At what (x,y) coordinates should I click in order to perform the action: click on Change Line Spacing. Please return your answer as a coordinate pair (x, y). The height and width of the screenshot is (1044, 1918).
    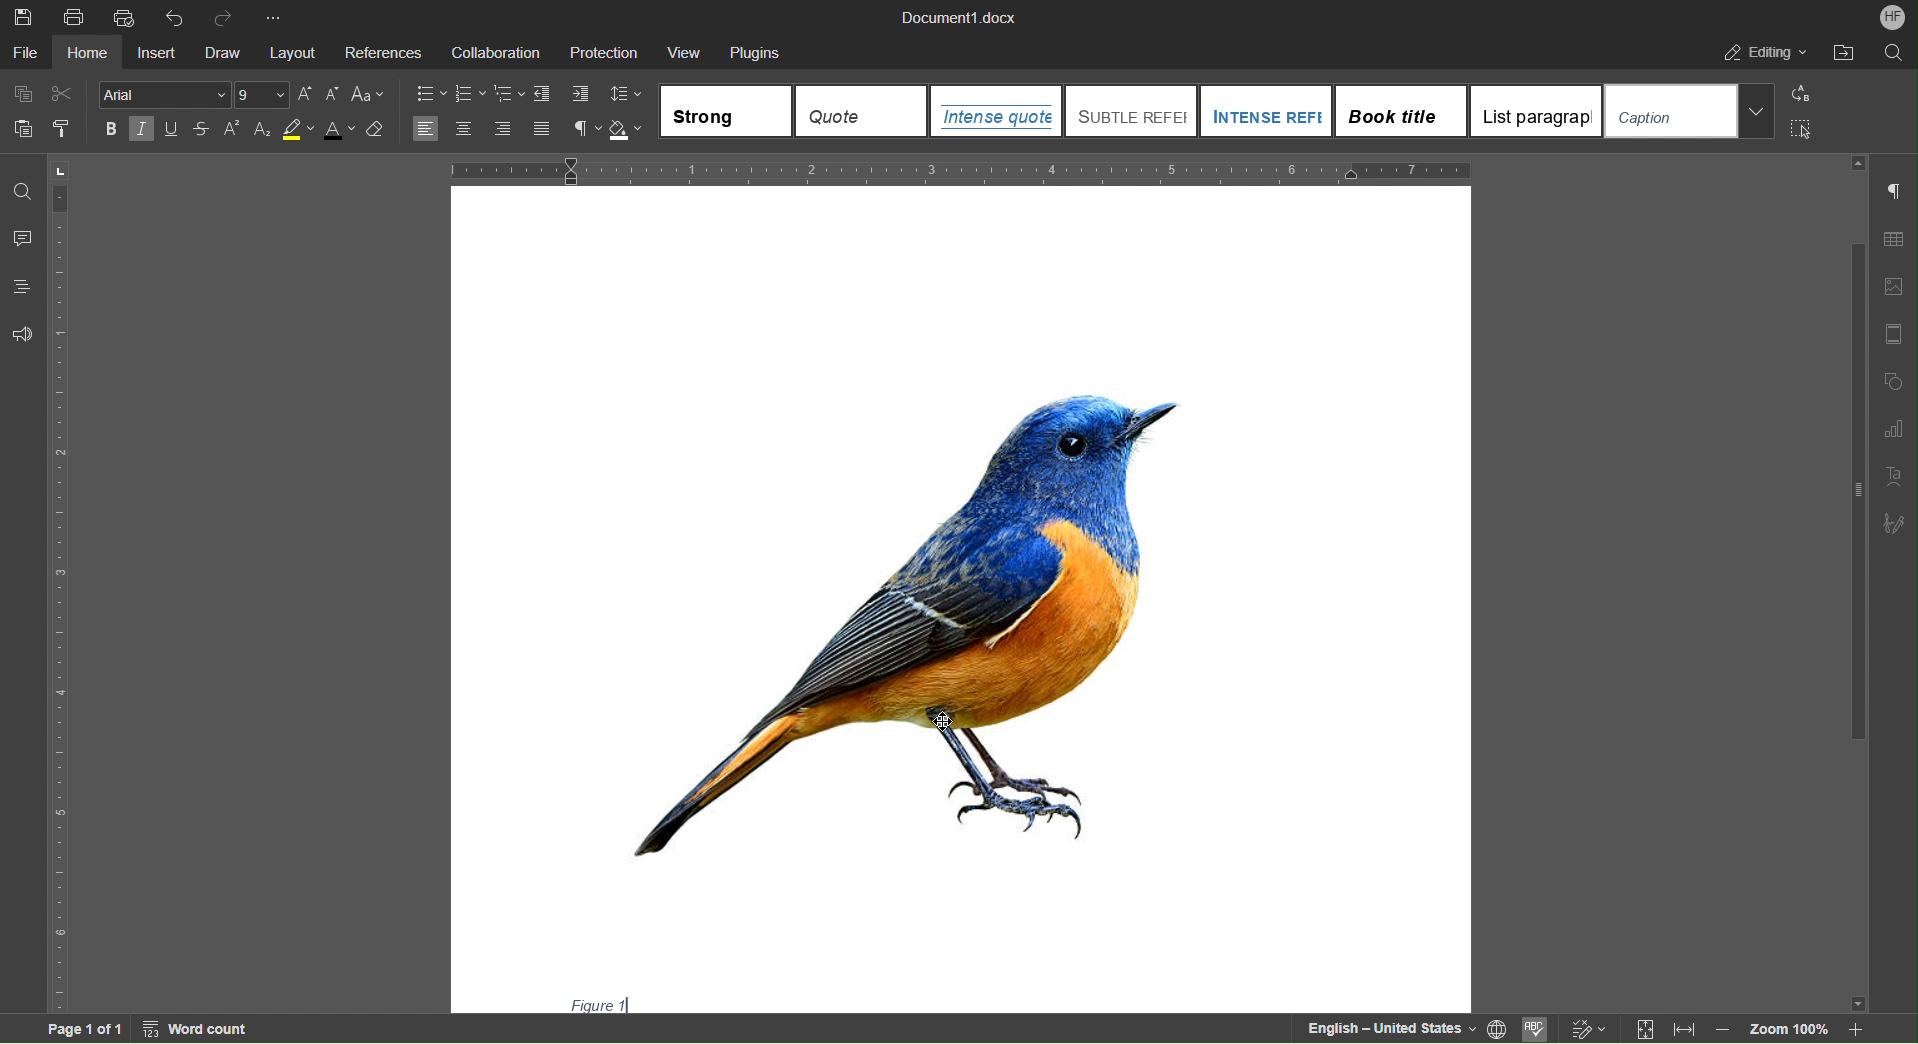
    Looking at the image, I should click on (626, 94).